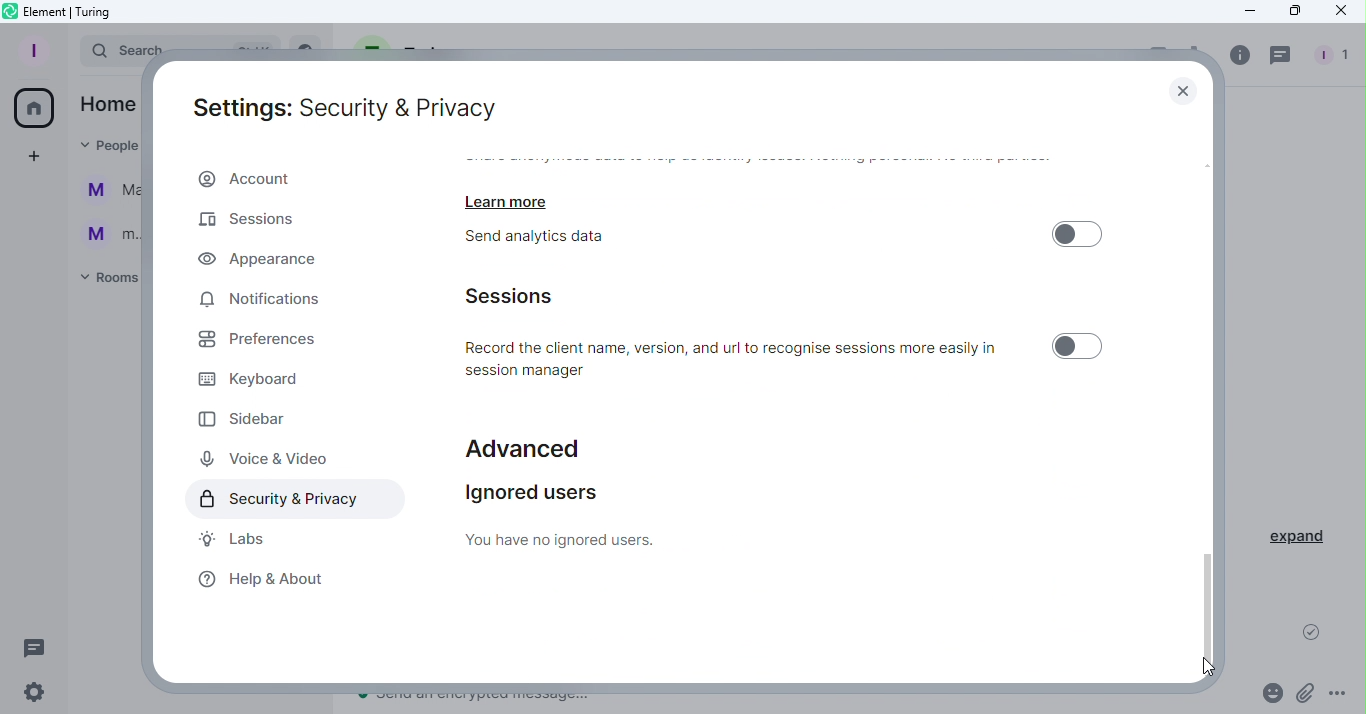  What do you see at coordinates (233, 539) in the screenshot?
I see `Labs` at bounding box center [233, 539].